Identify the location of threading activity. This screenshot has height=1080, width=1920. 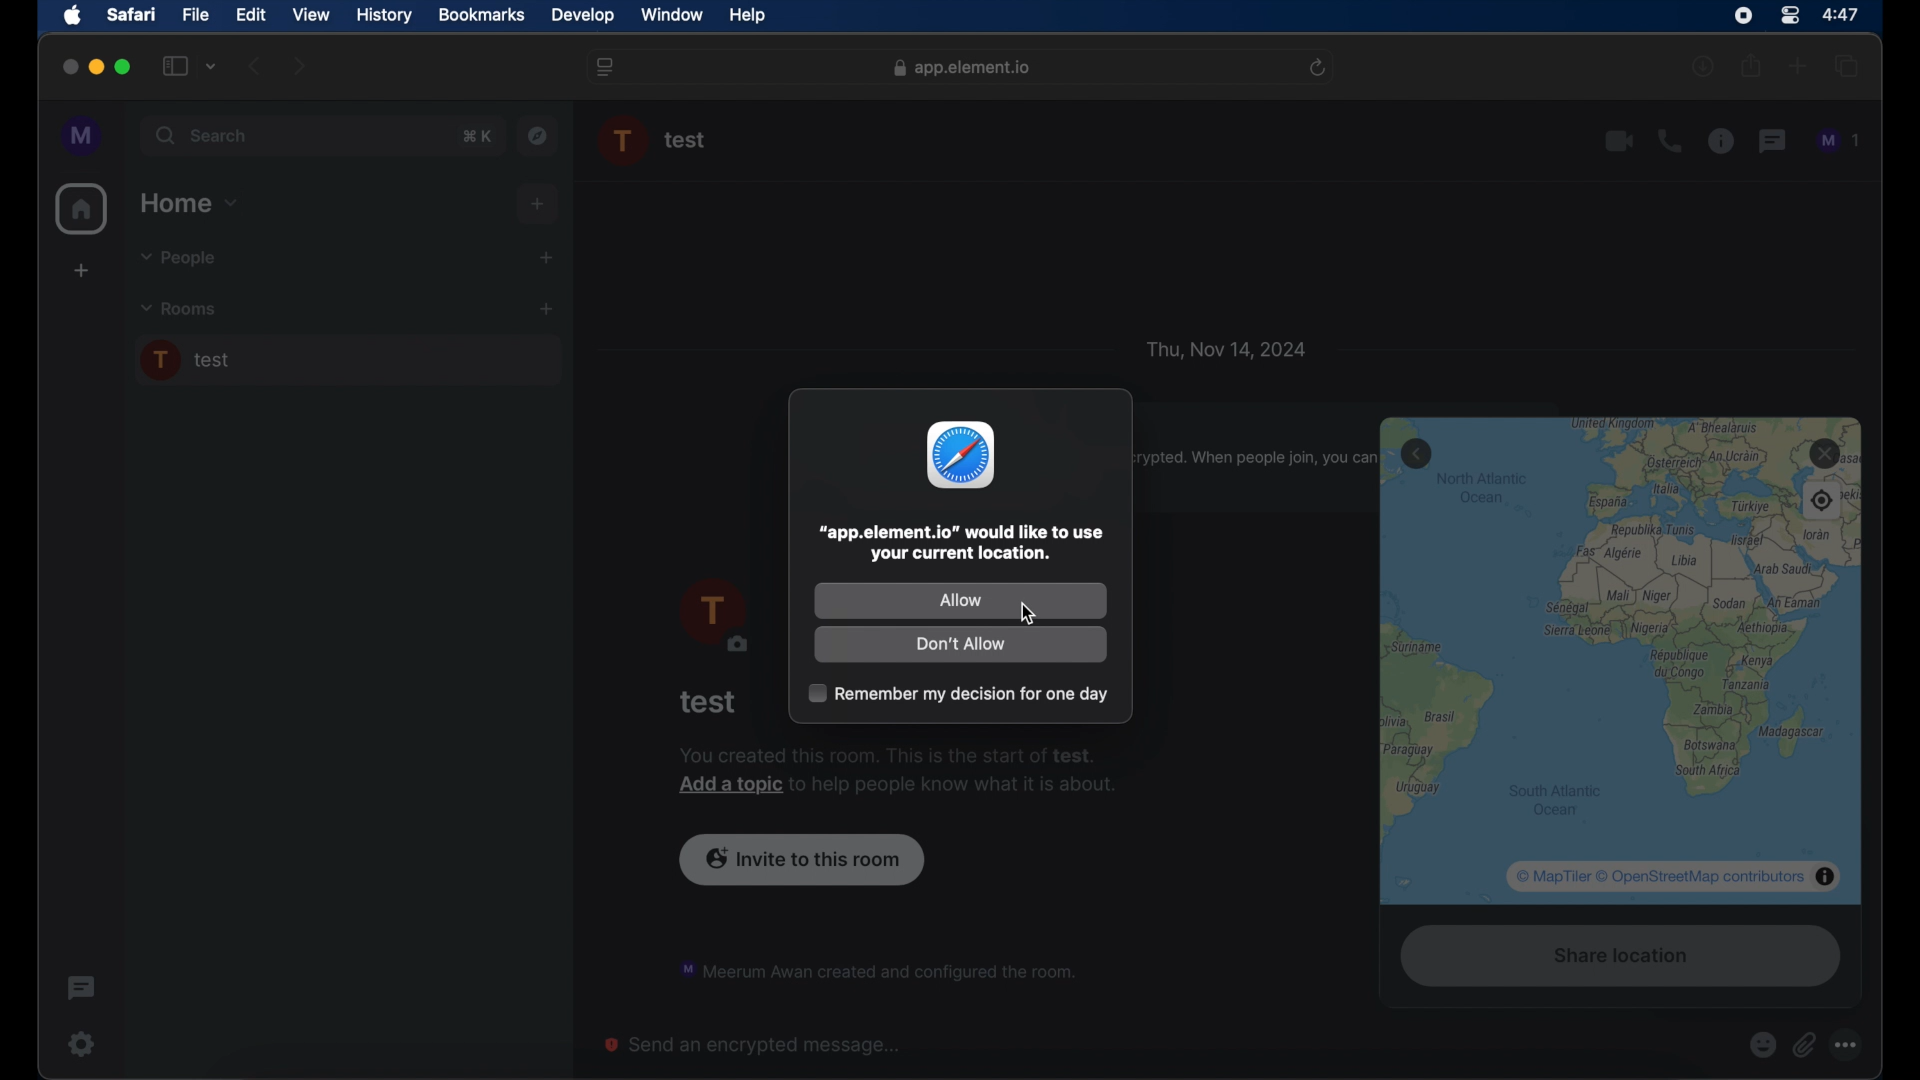
(80, 988).